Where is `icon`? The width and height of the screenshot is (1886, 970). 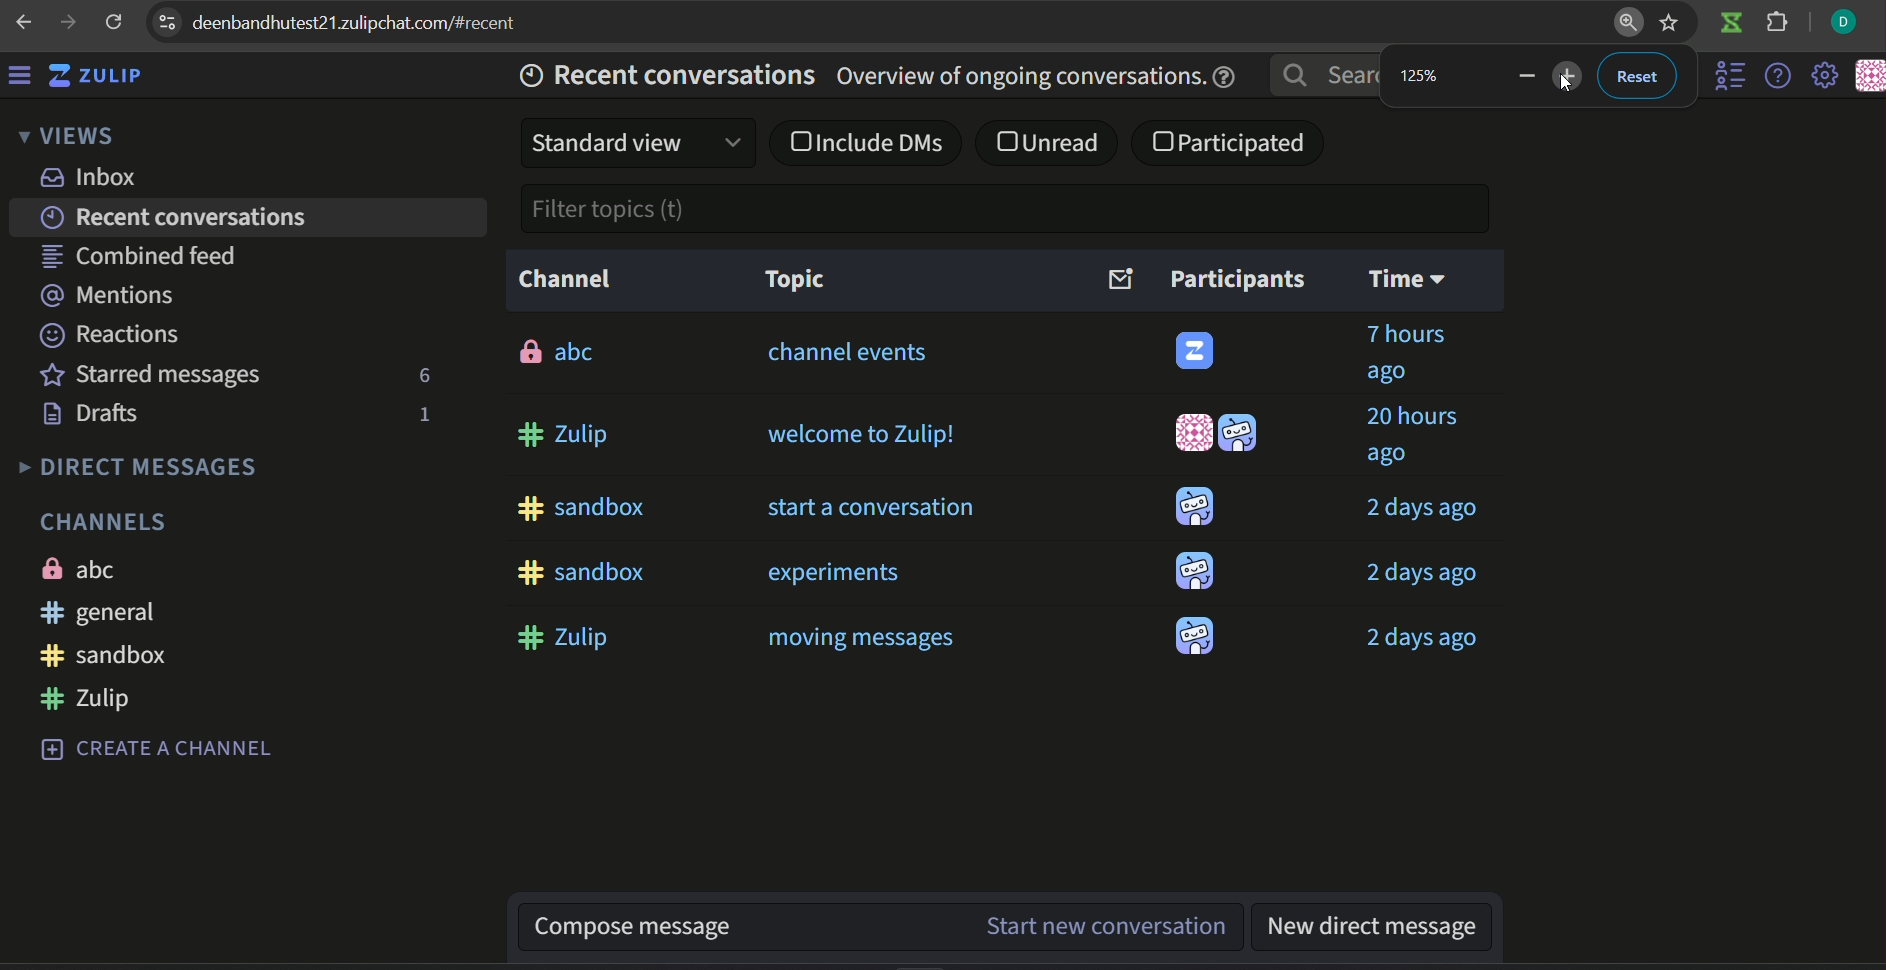 icon is located at coordinates (1195, 571).